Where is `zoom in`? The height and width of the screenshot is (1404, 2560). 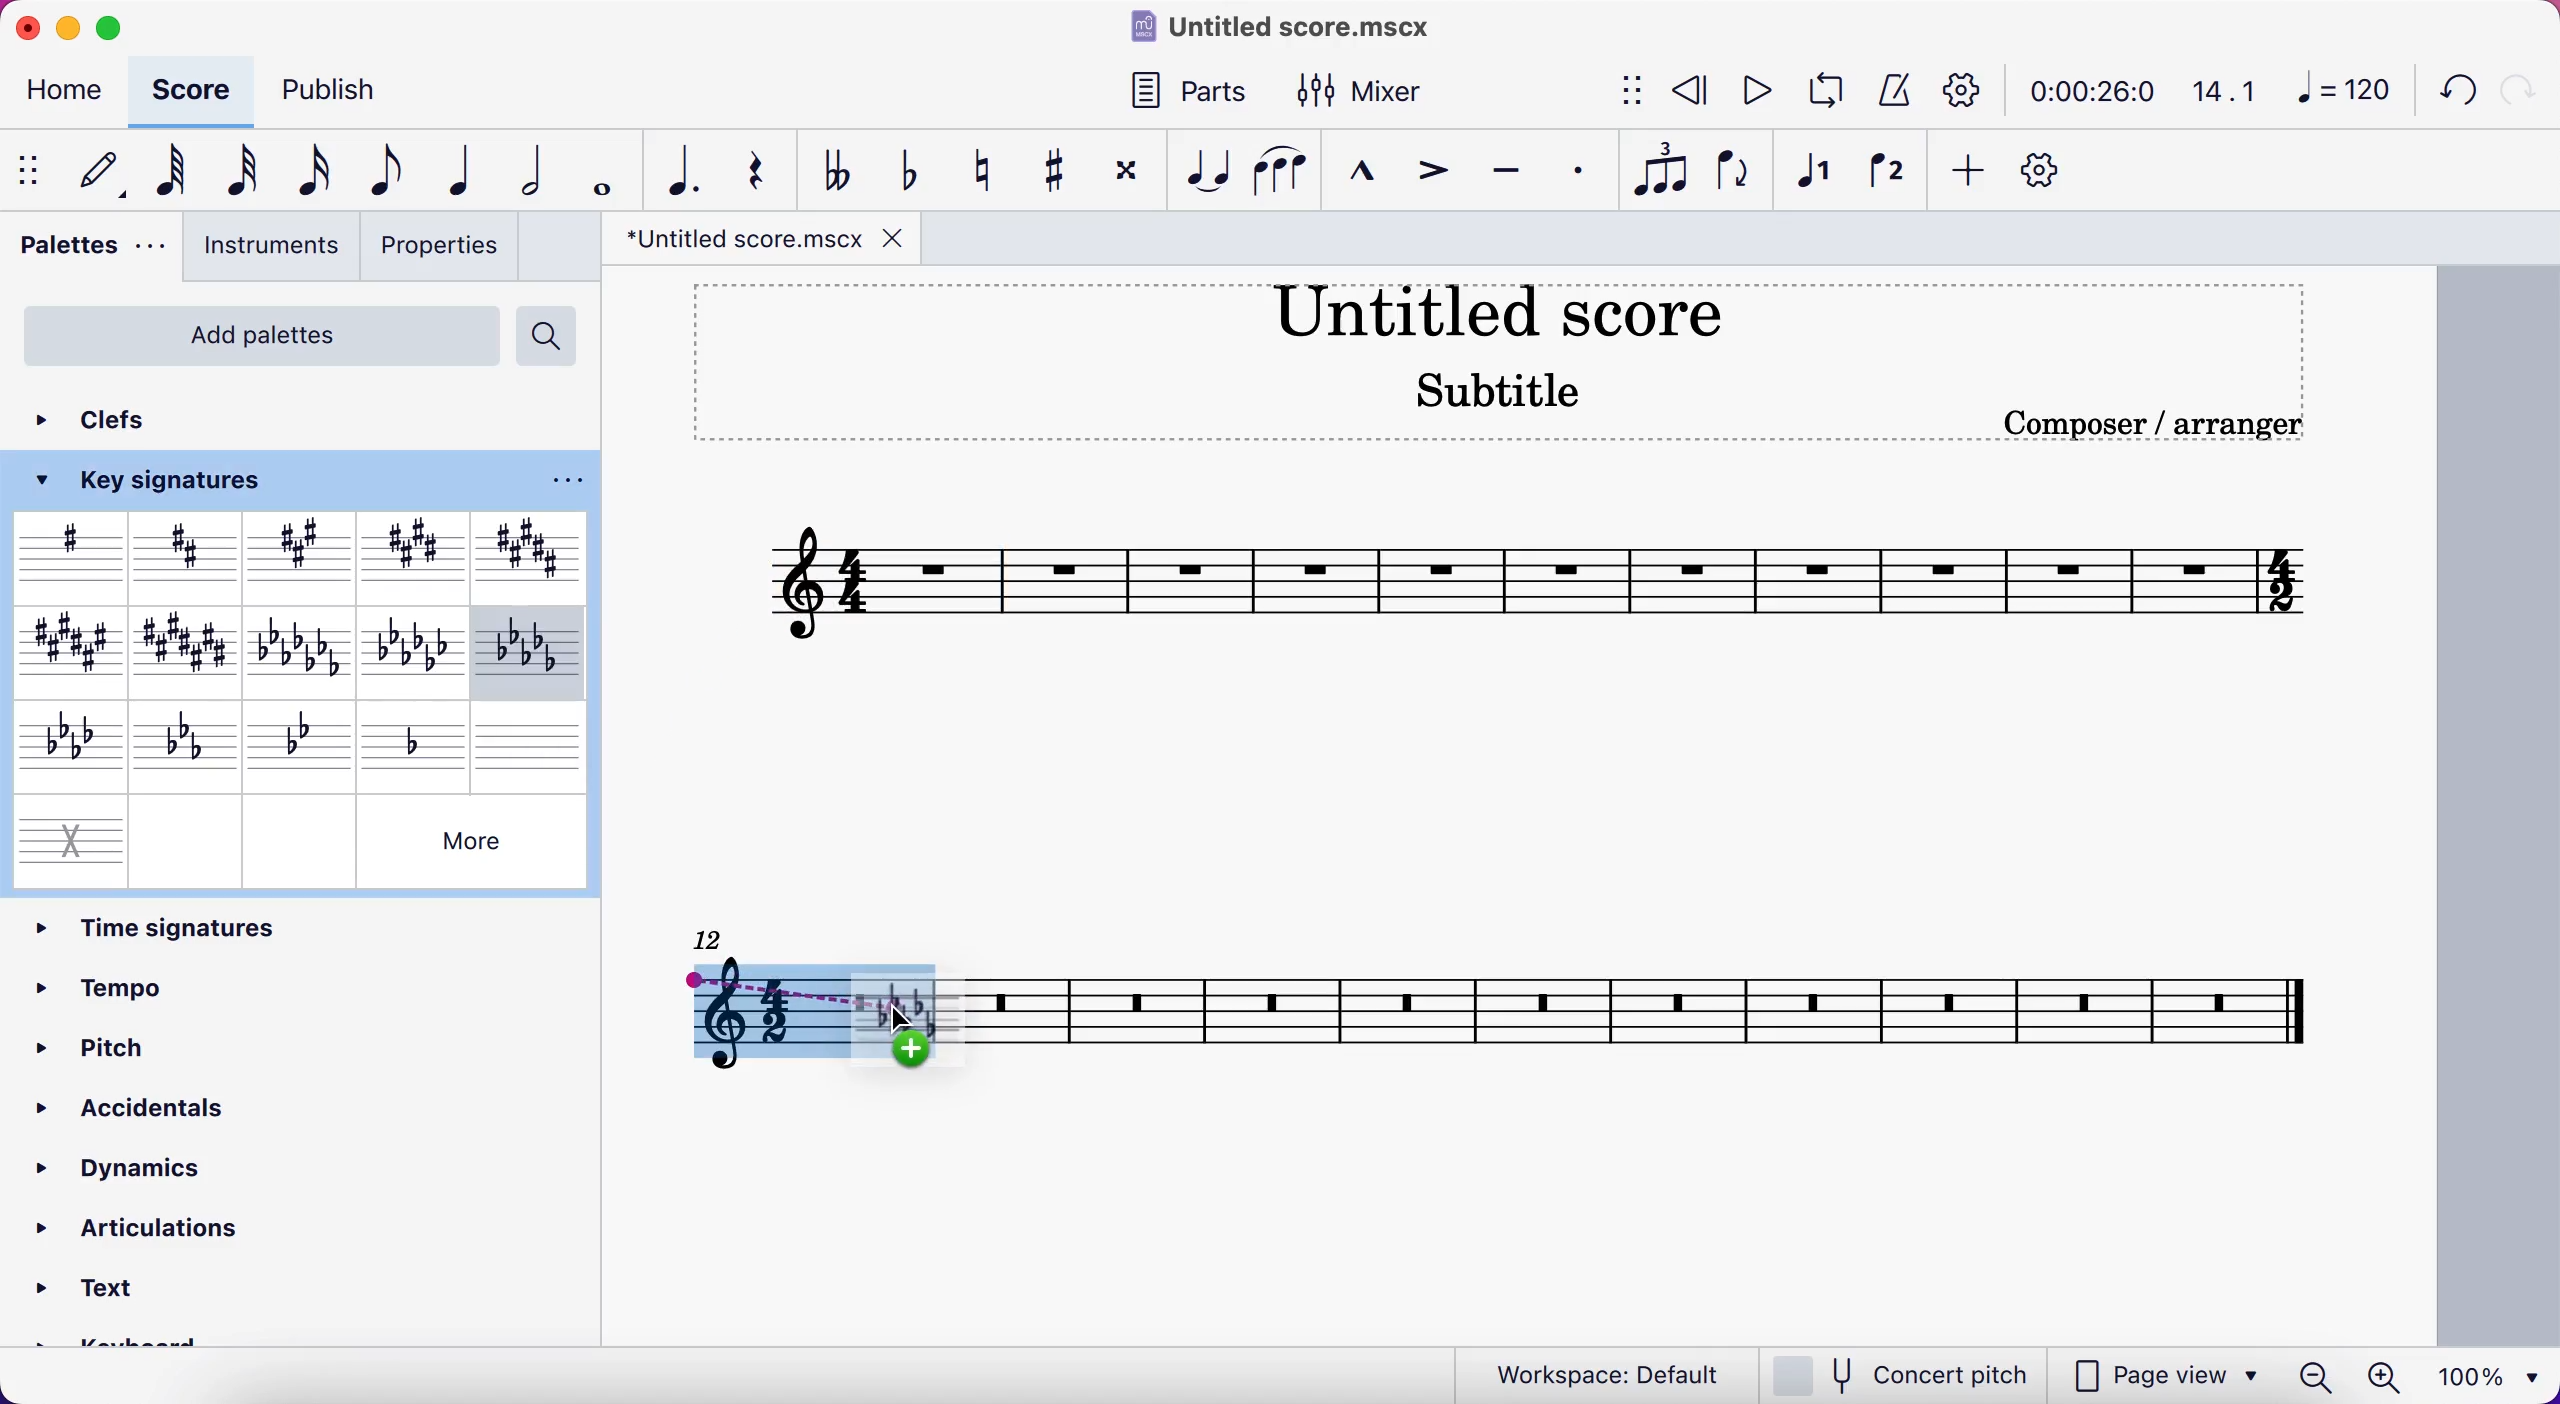 zoom in is located at coordinates (2387, 1374).